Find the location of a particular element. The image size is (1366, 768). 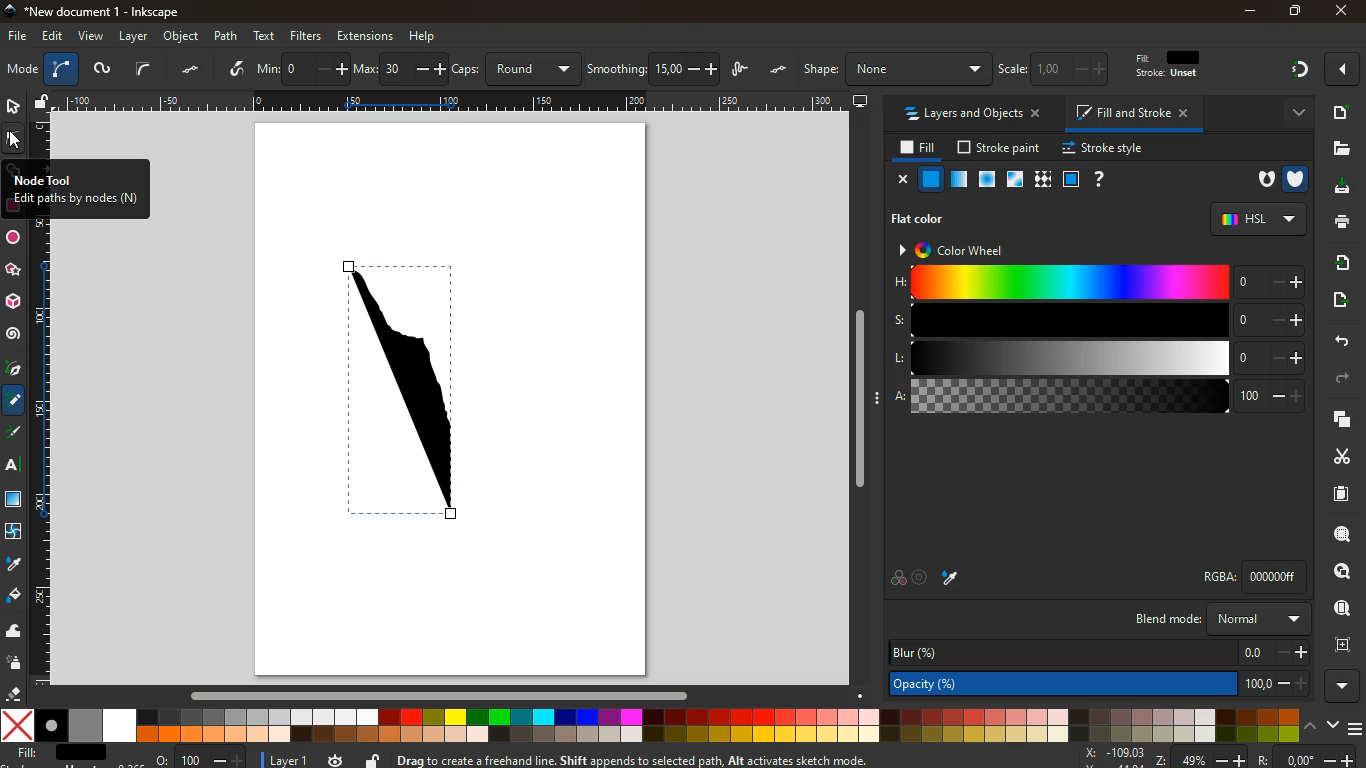

twist is located at coordinates (15, 532).